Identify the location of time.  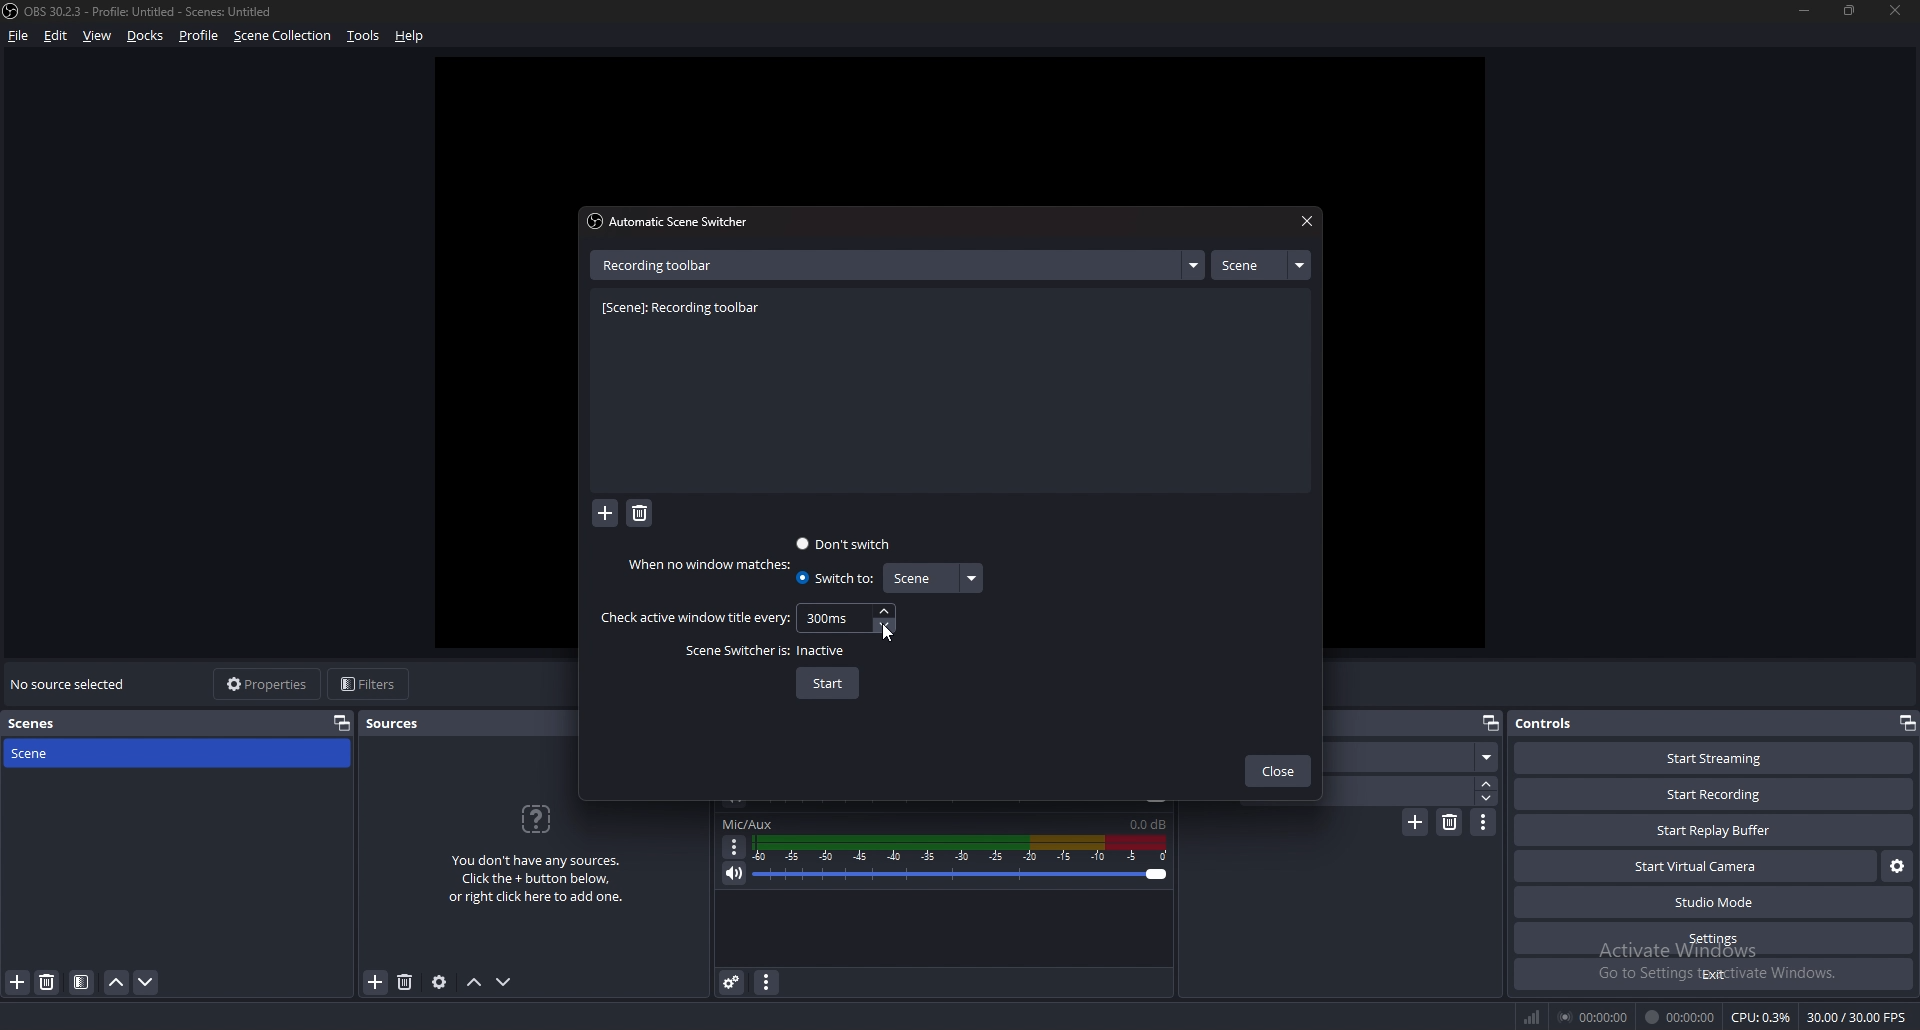
(829, 617).